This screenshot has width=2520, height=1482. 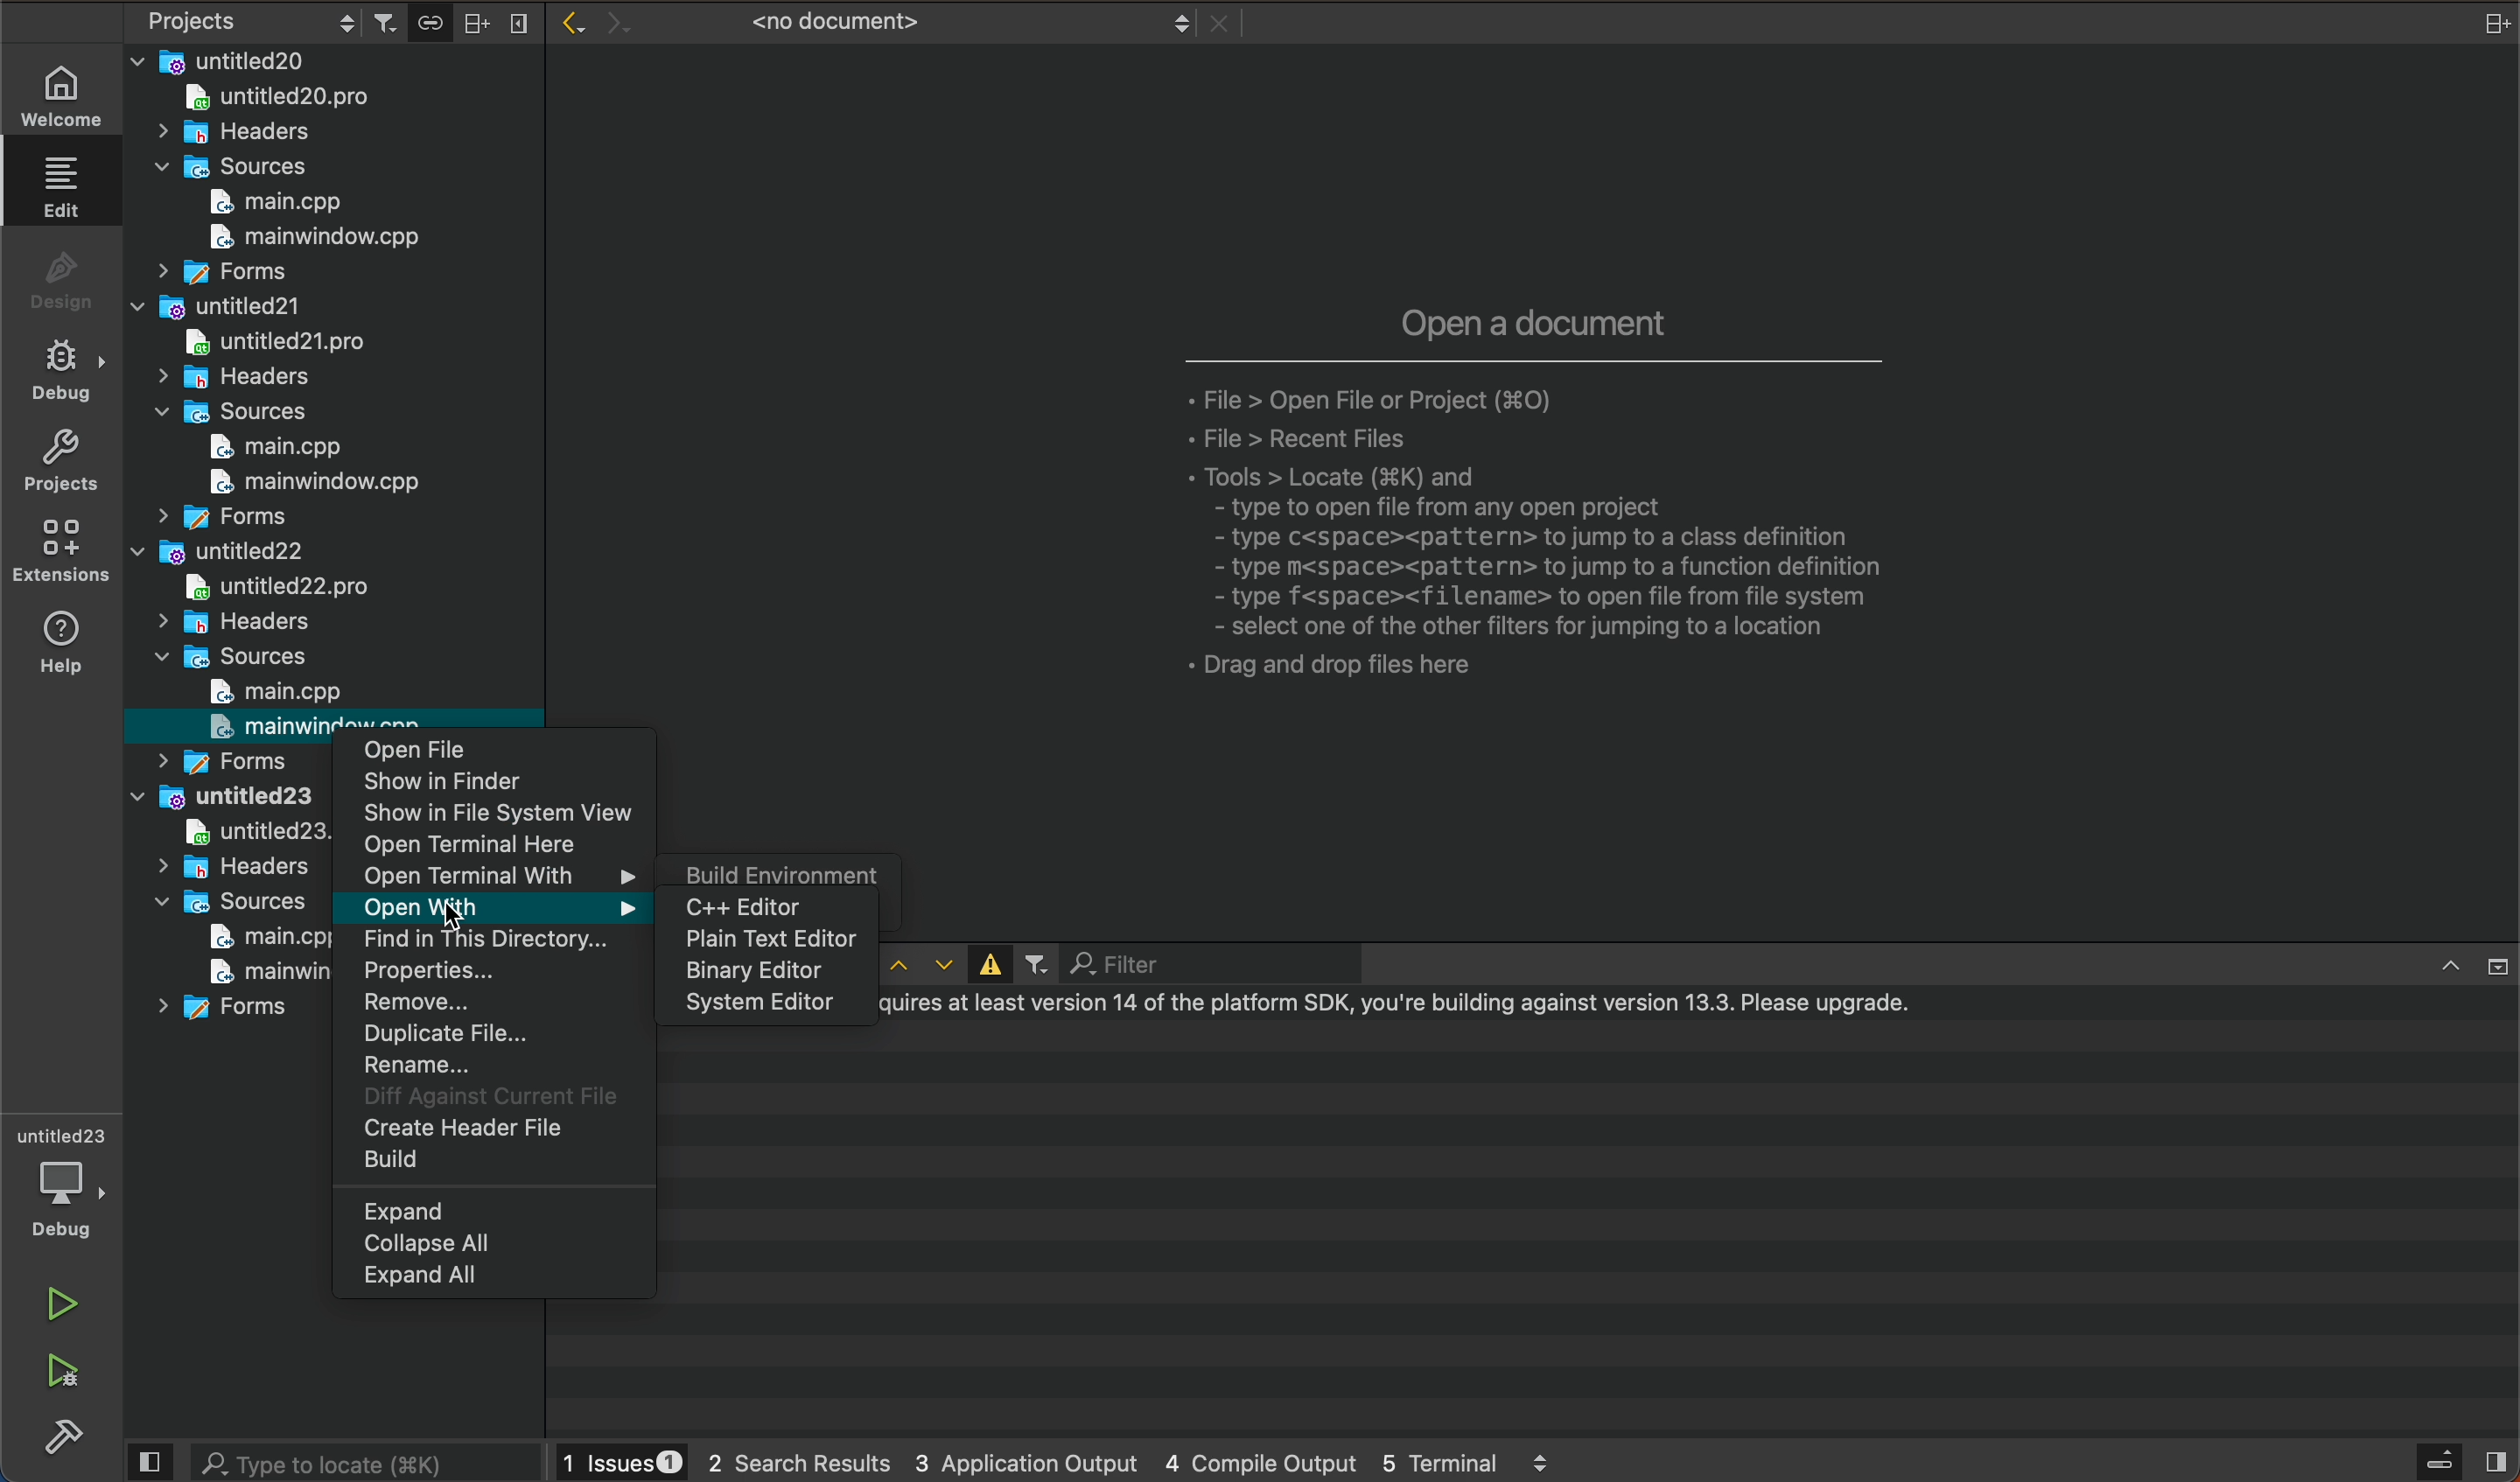 I want to click on edit, so click(x=64, y=193).